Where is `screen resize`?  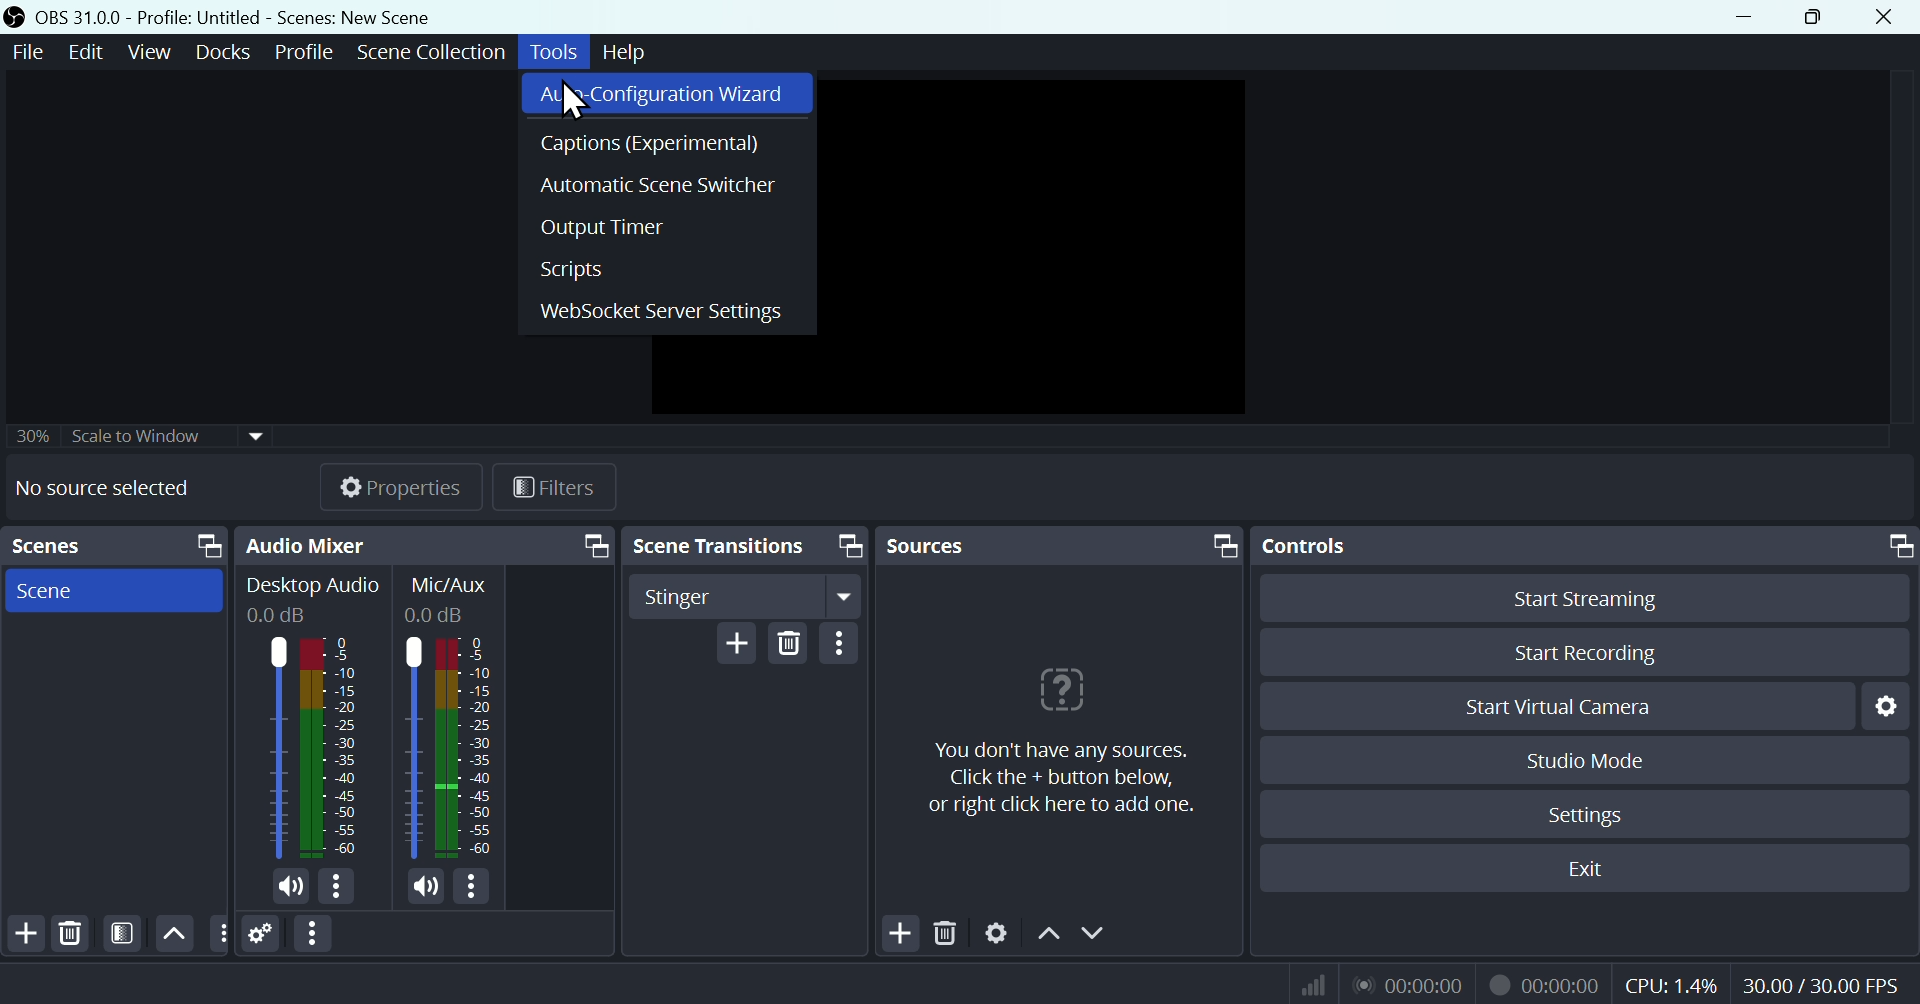 screen resize is located at coordinates (847, 546).